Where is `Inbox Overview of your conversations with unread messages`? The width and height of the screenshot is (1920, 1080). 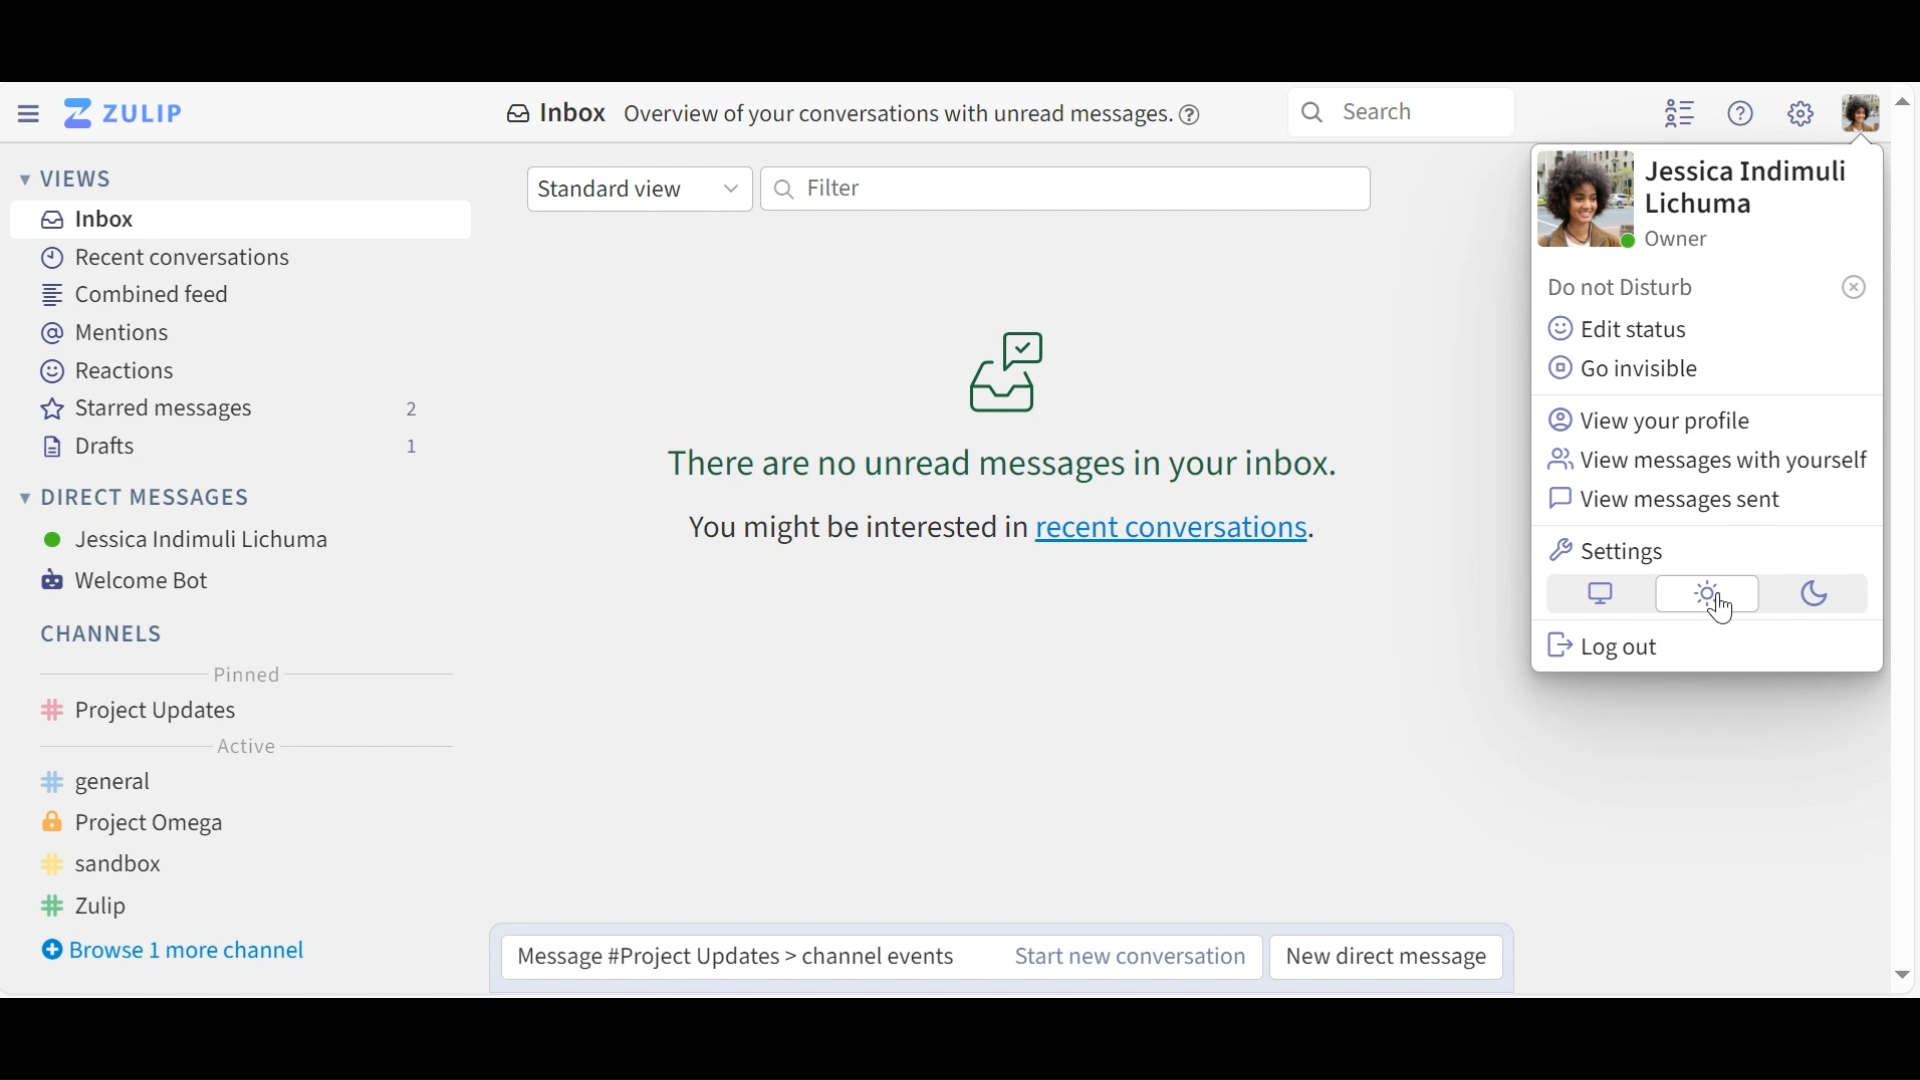 Inbox Overview of your conversations with unread messages is located at coordinates (833, 111).